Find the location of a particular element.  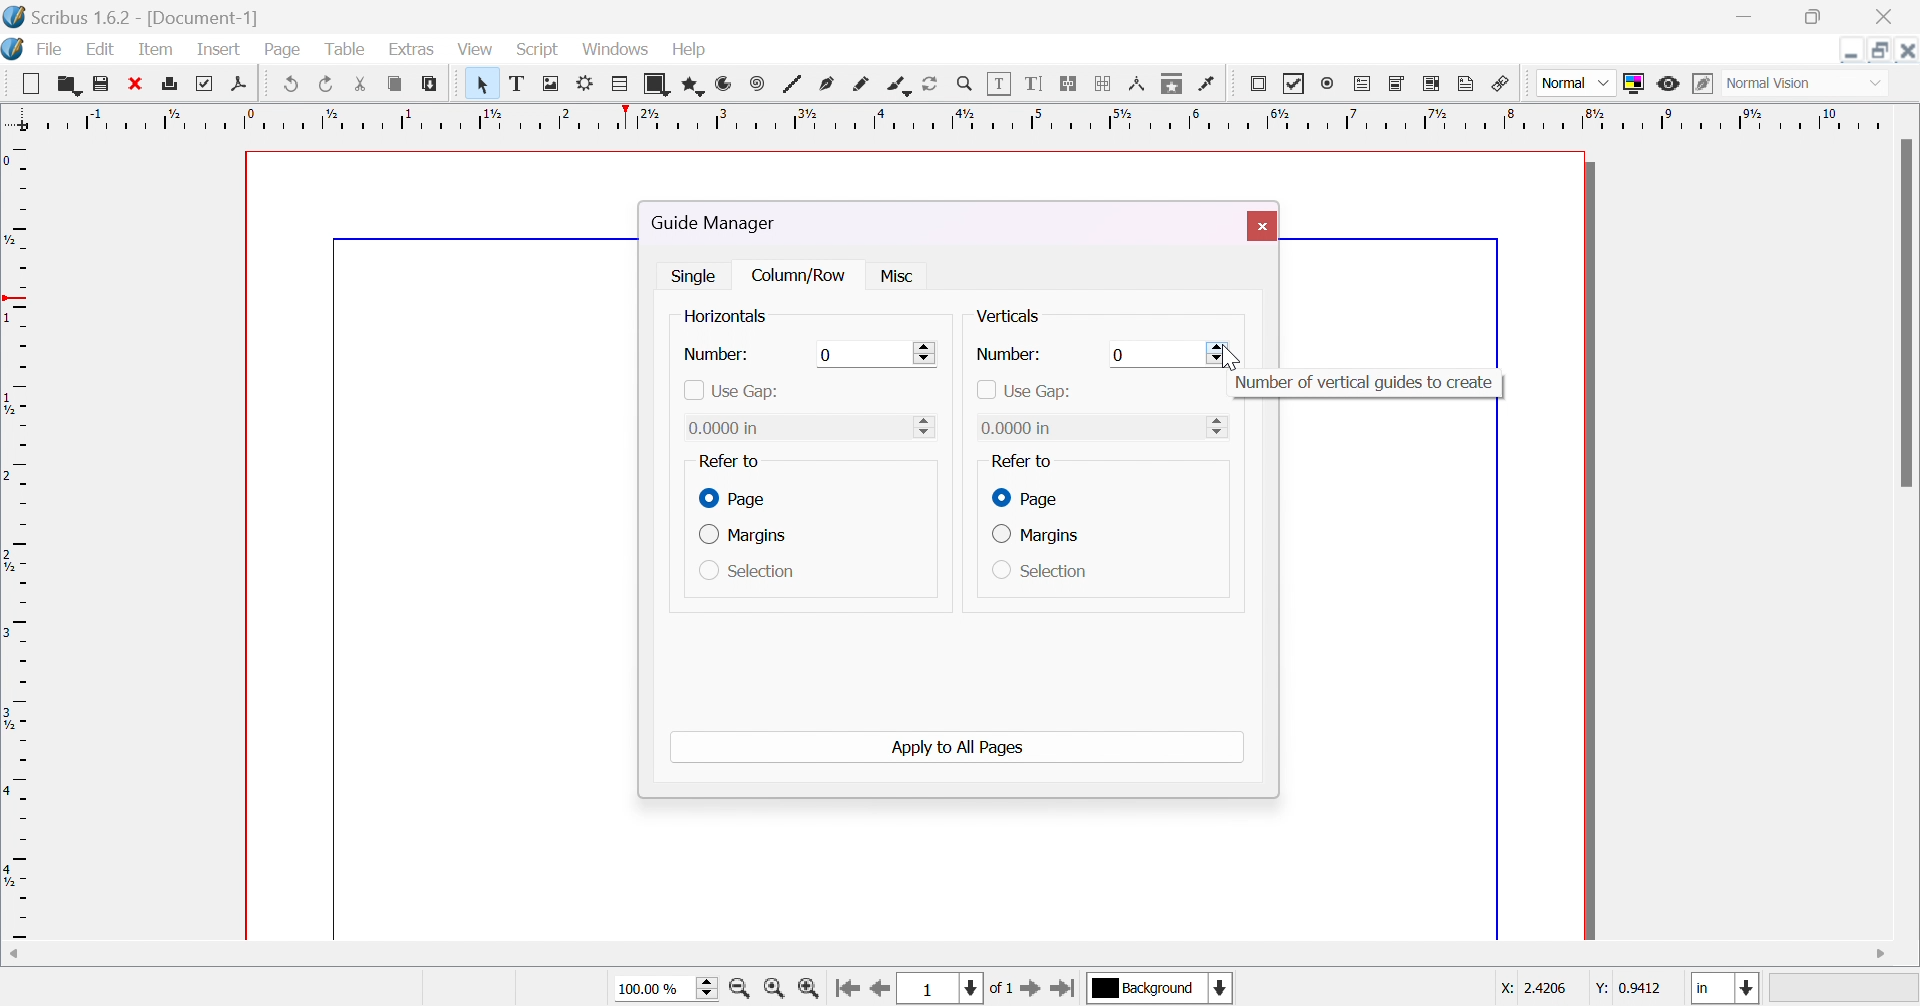

help is located at coordinates (697, 51).